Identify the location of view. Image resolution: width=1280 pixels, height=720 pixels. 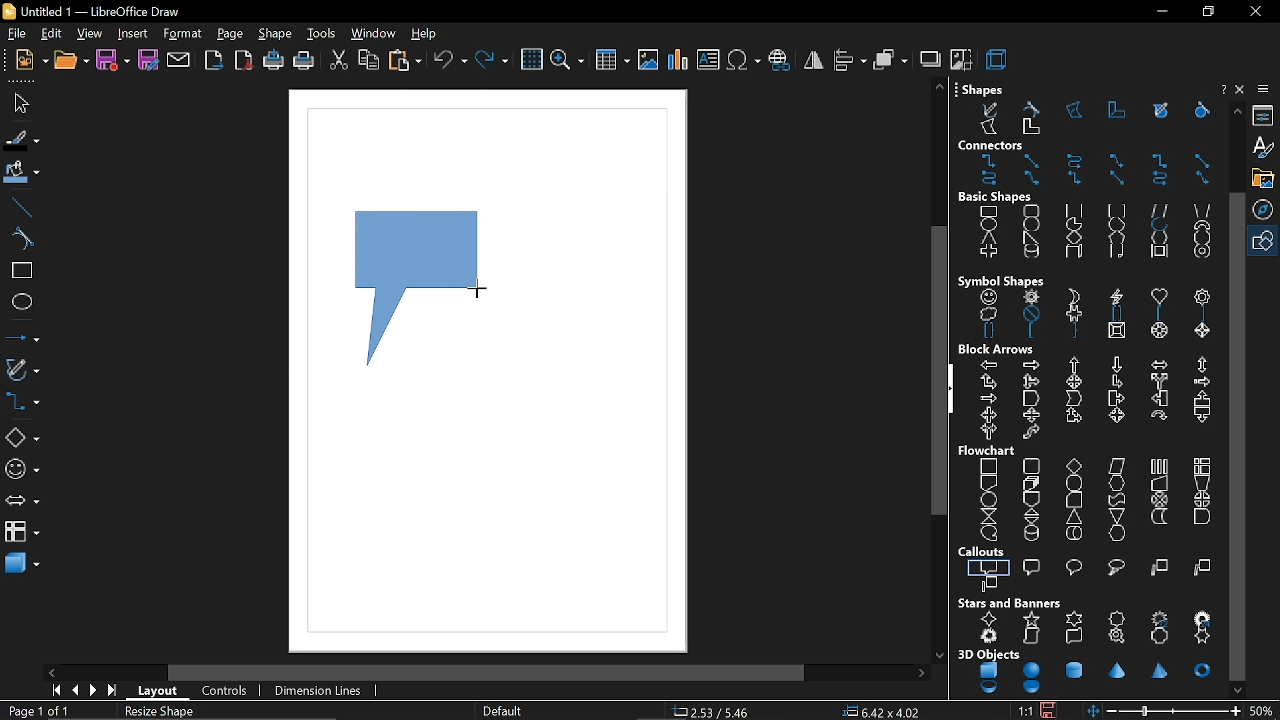
(88, 33).